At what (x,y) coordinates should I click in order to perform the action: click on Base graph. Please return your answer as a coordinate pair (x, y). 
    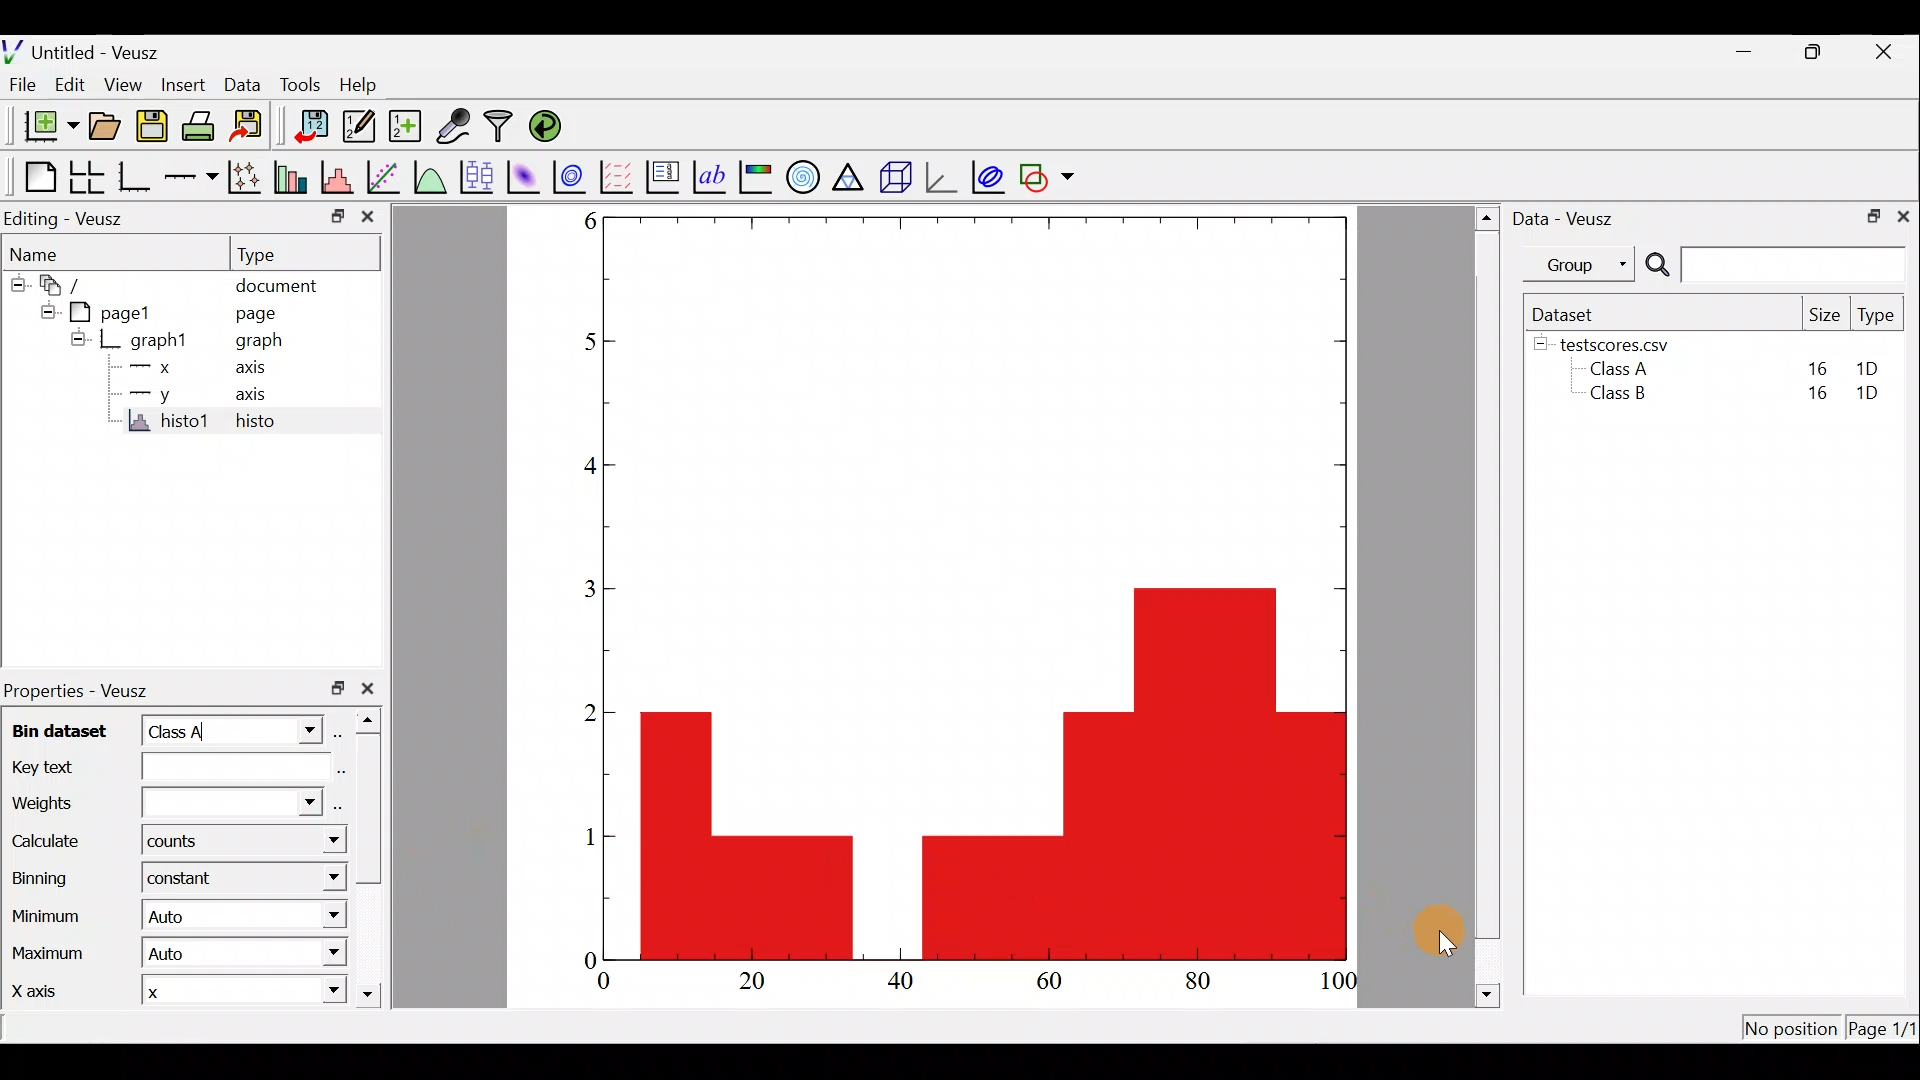
    Looking at the image, I should click on (134, 174).